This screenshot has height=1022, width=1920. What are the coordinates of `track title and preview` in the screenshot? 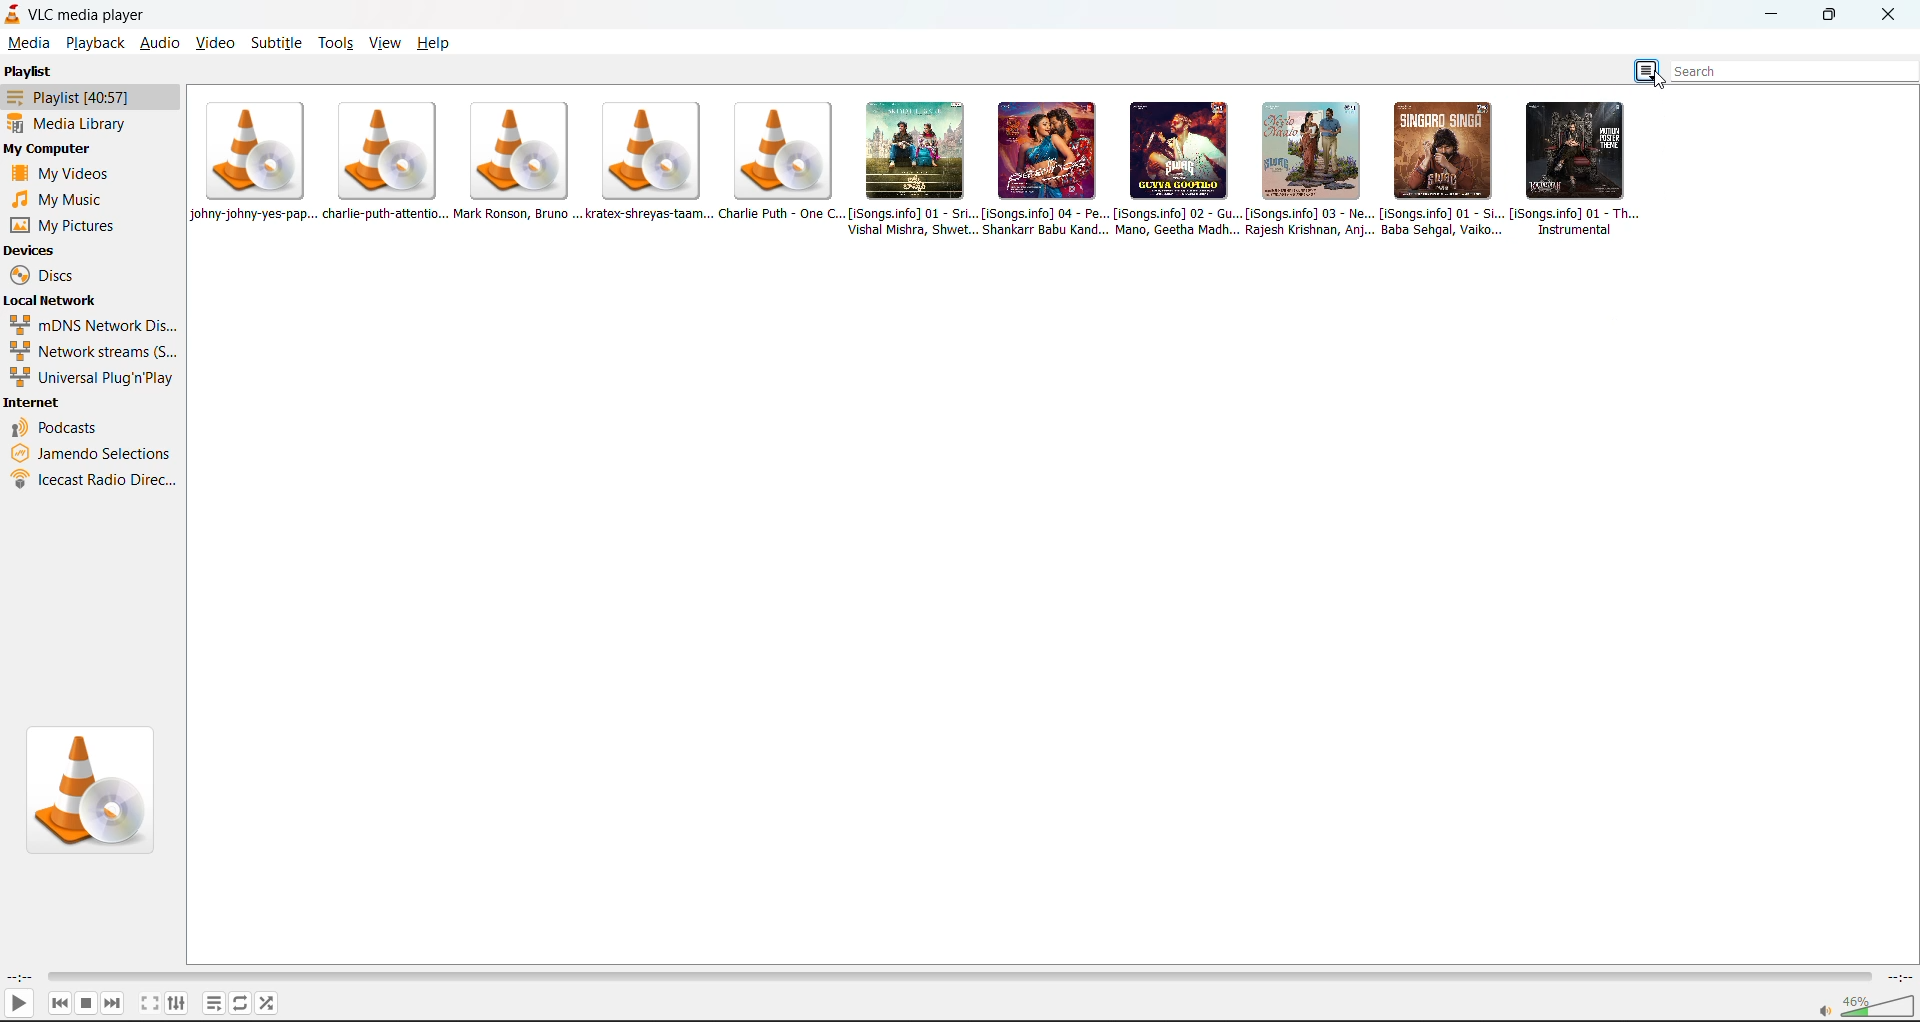 It's located at (1043, 167).